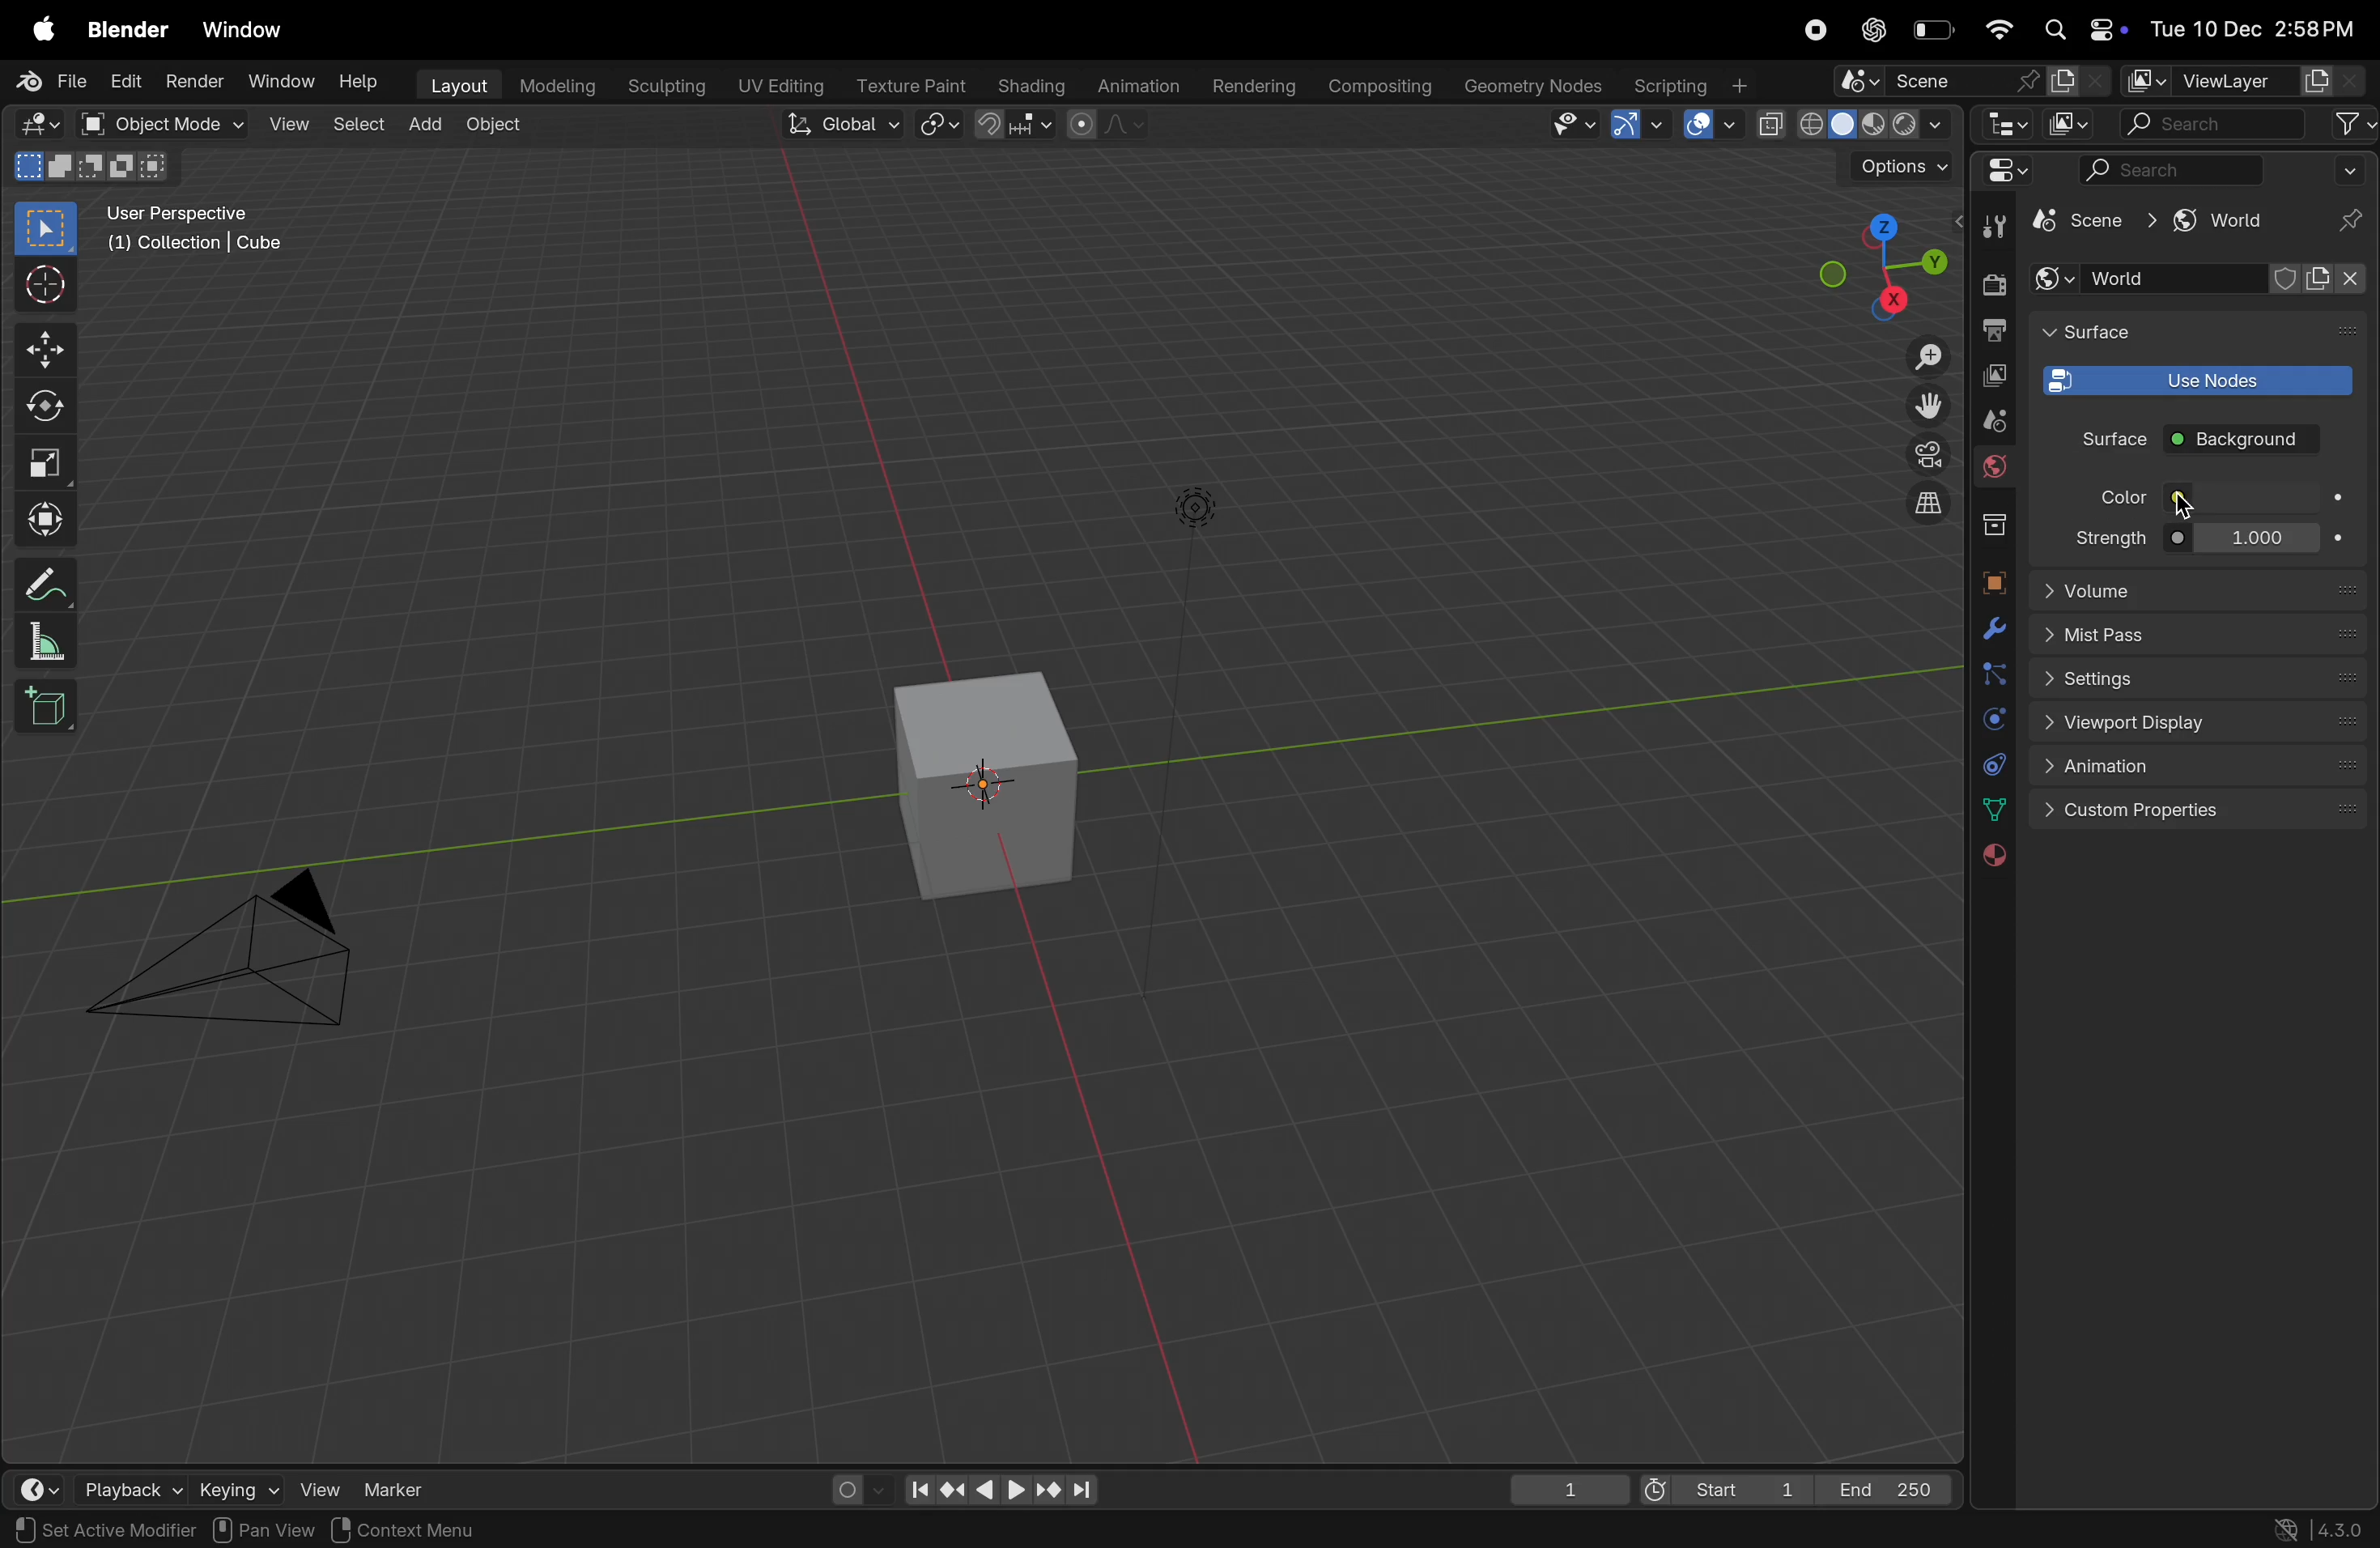 This screenshot has height=1548, width=2380. Describe the element at coordinates (2253, 540) in the screenshot. I see `1000` at that location.